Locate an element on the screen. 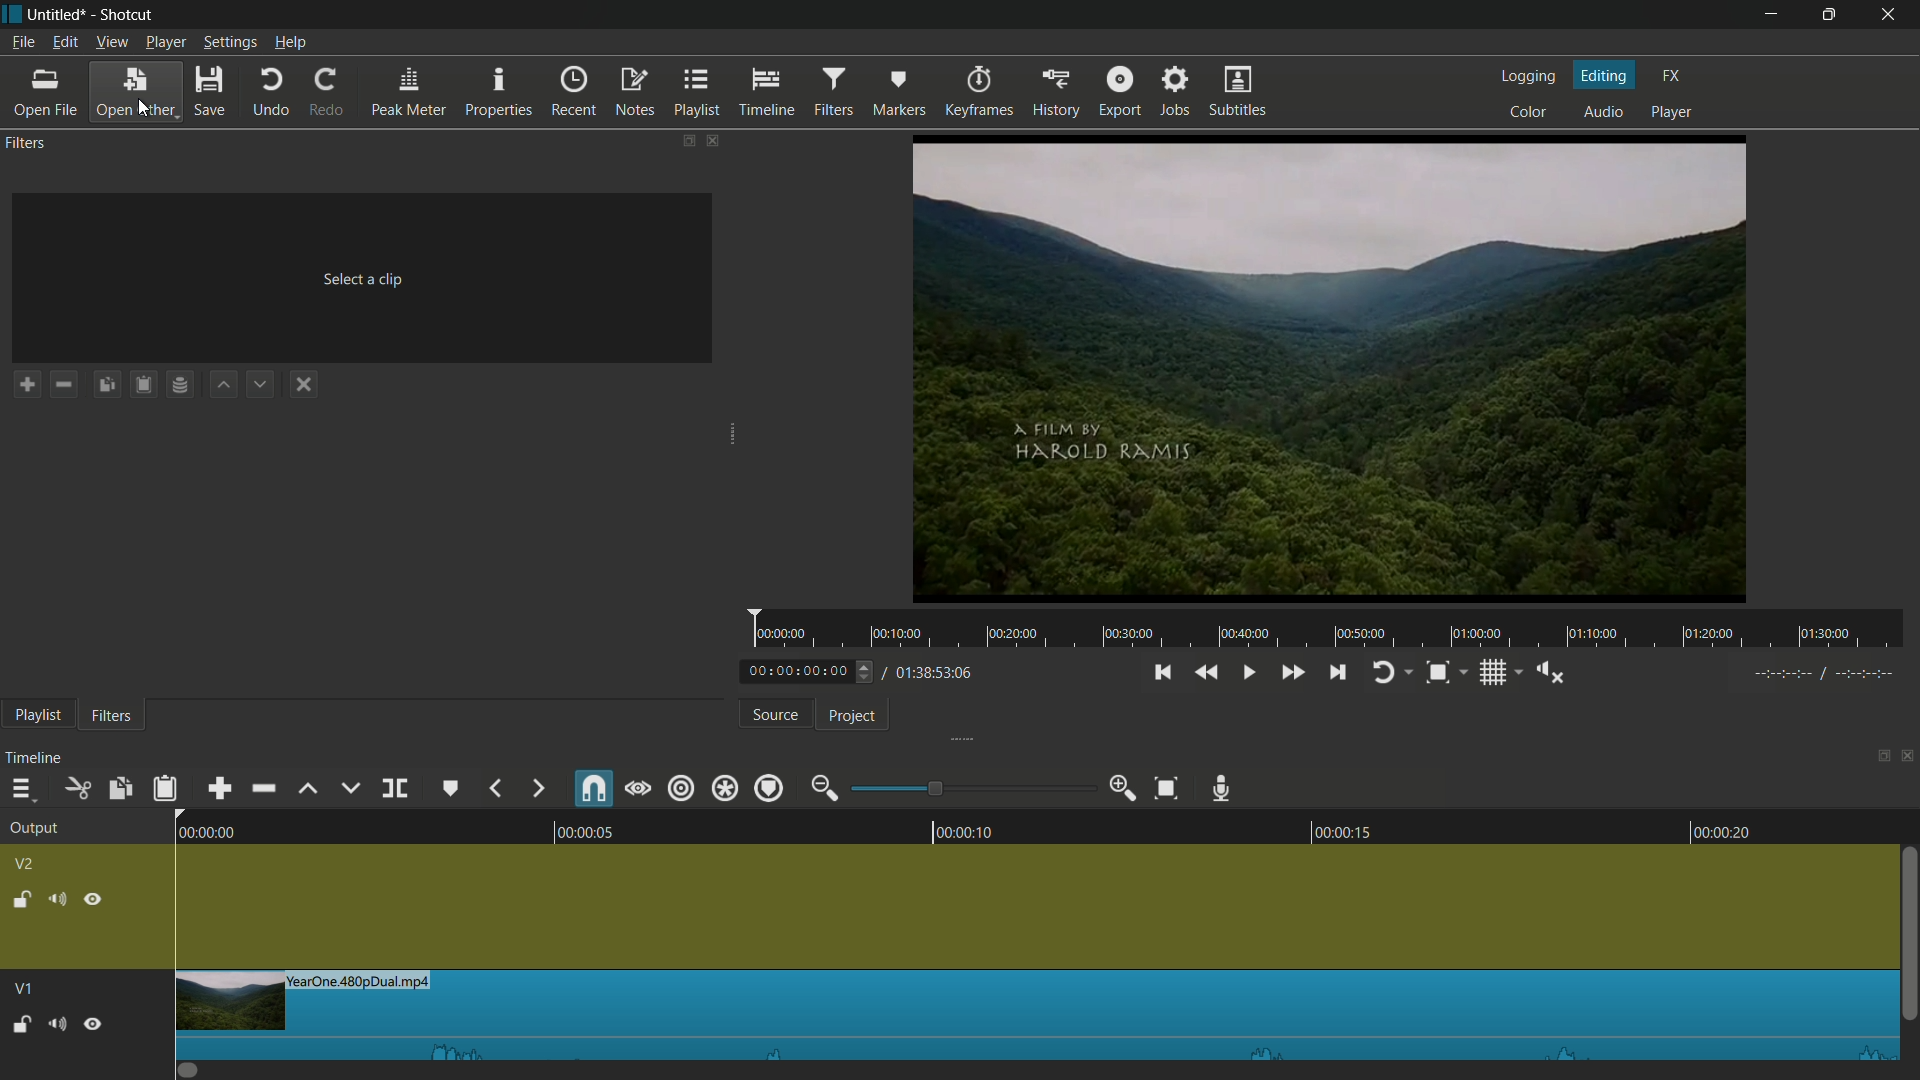 Image resolution: width=1920 pixels, height=1080 pixels. lift is located at coordinates (308, 787).